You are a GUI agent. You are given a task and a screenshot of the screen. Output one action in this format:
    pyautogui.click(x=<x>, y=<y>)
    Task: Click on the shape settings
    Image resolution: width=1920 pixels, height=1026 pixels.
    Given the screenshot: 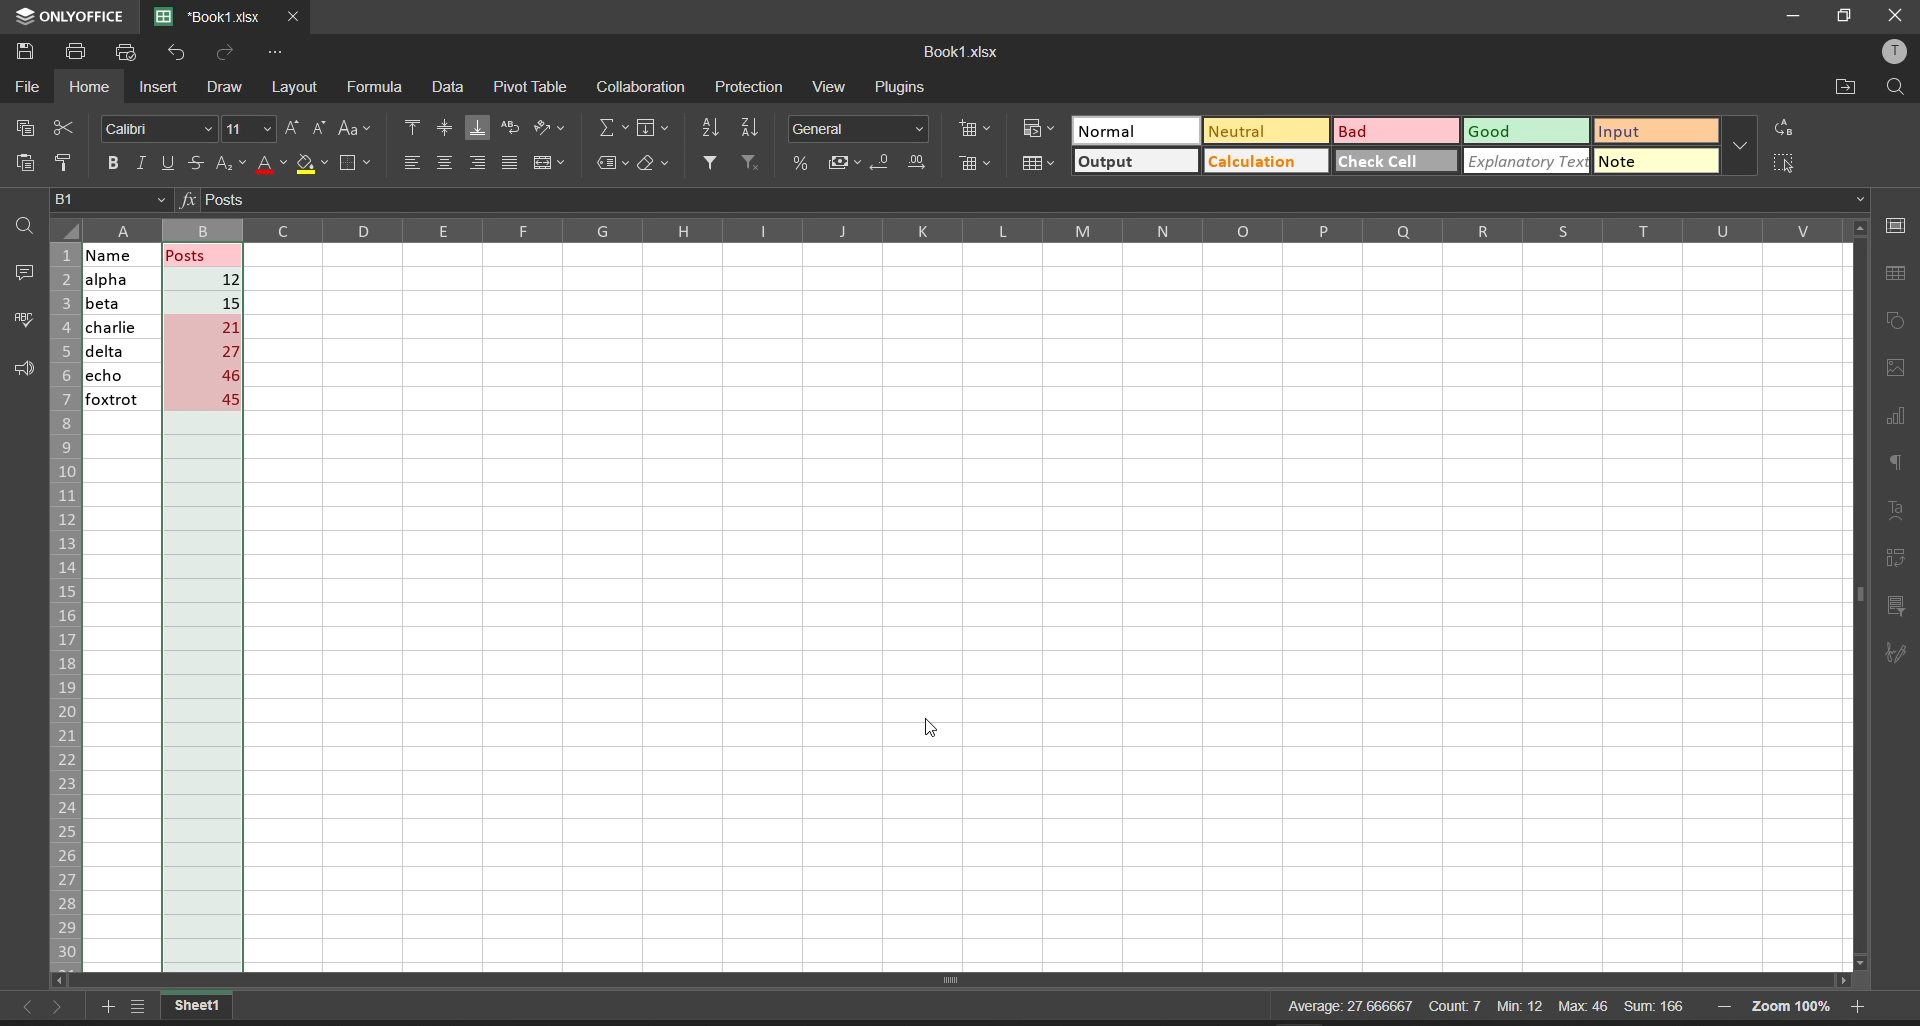 What is the action you would take?
    pyautogui.click(x=1903, y=319)
    